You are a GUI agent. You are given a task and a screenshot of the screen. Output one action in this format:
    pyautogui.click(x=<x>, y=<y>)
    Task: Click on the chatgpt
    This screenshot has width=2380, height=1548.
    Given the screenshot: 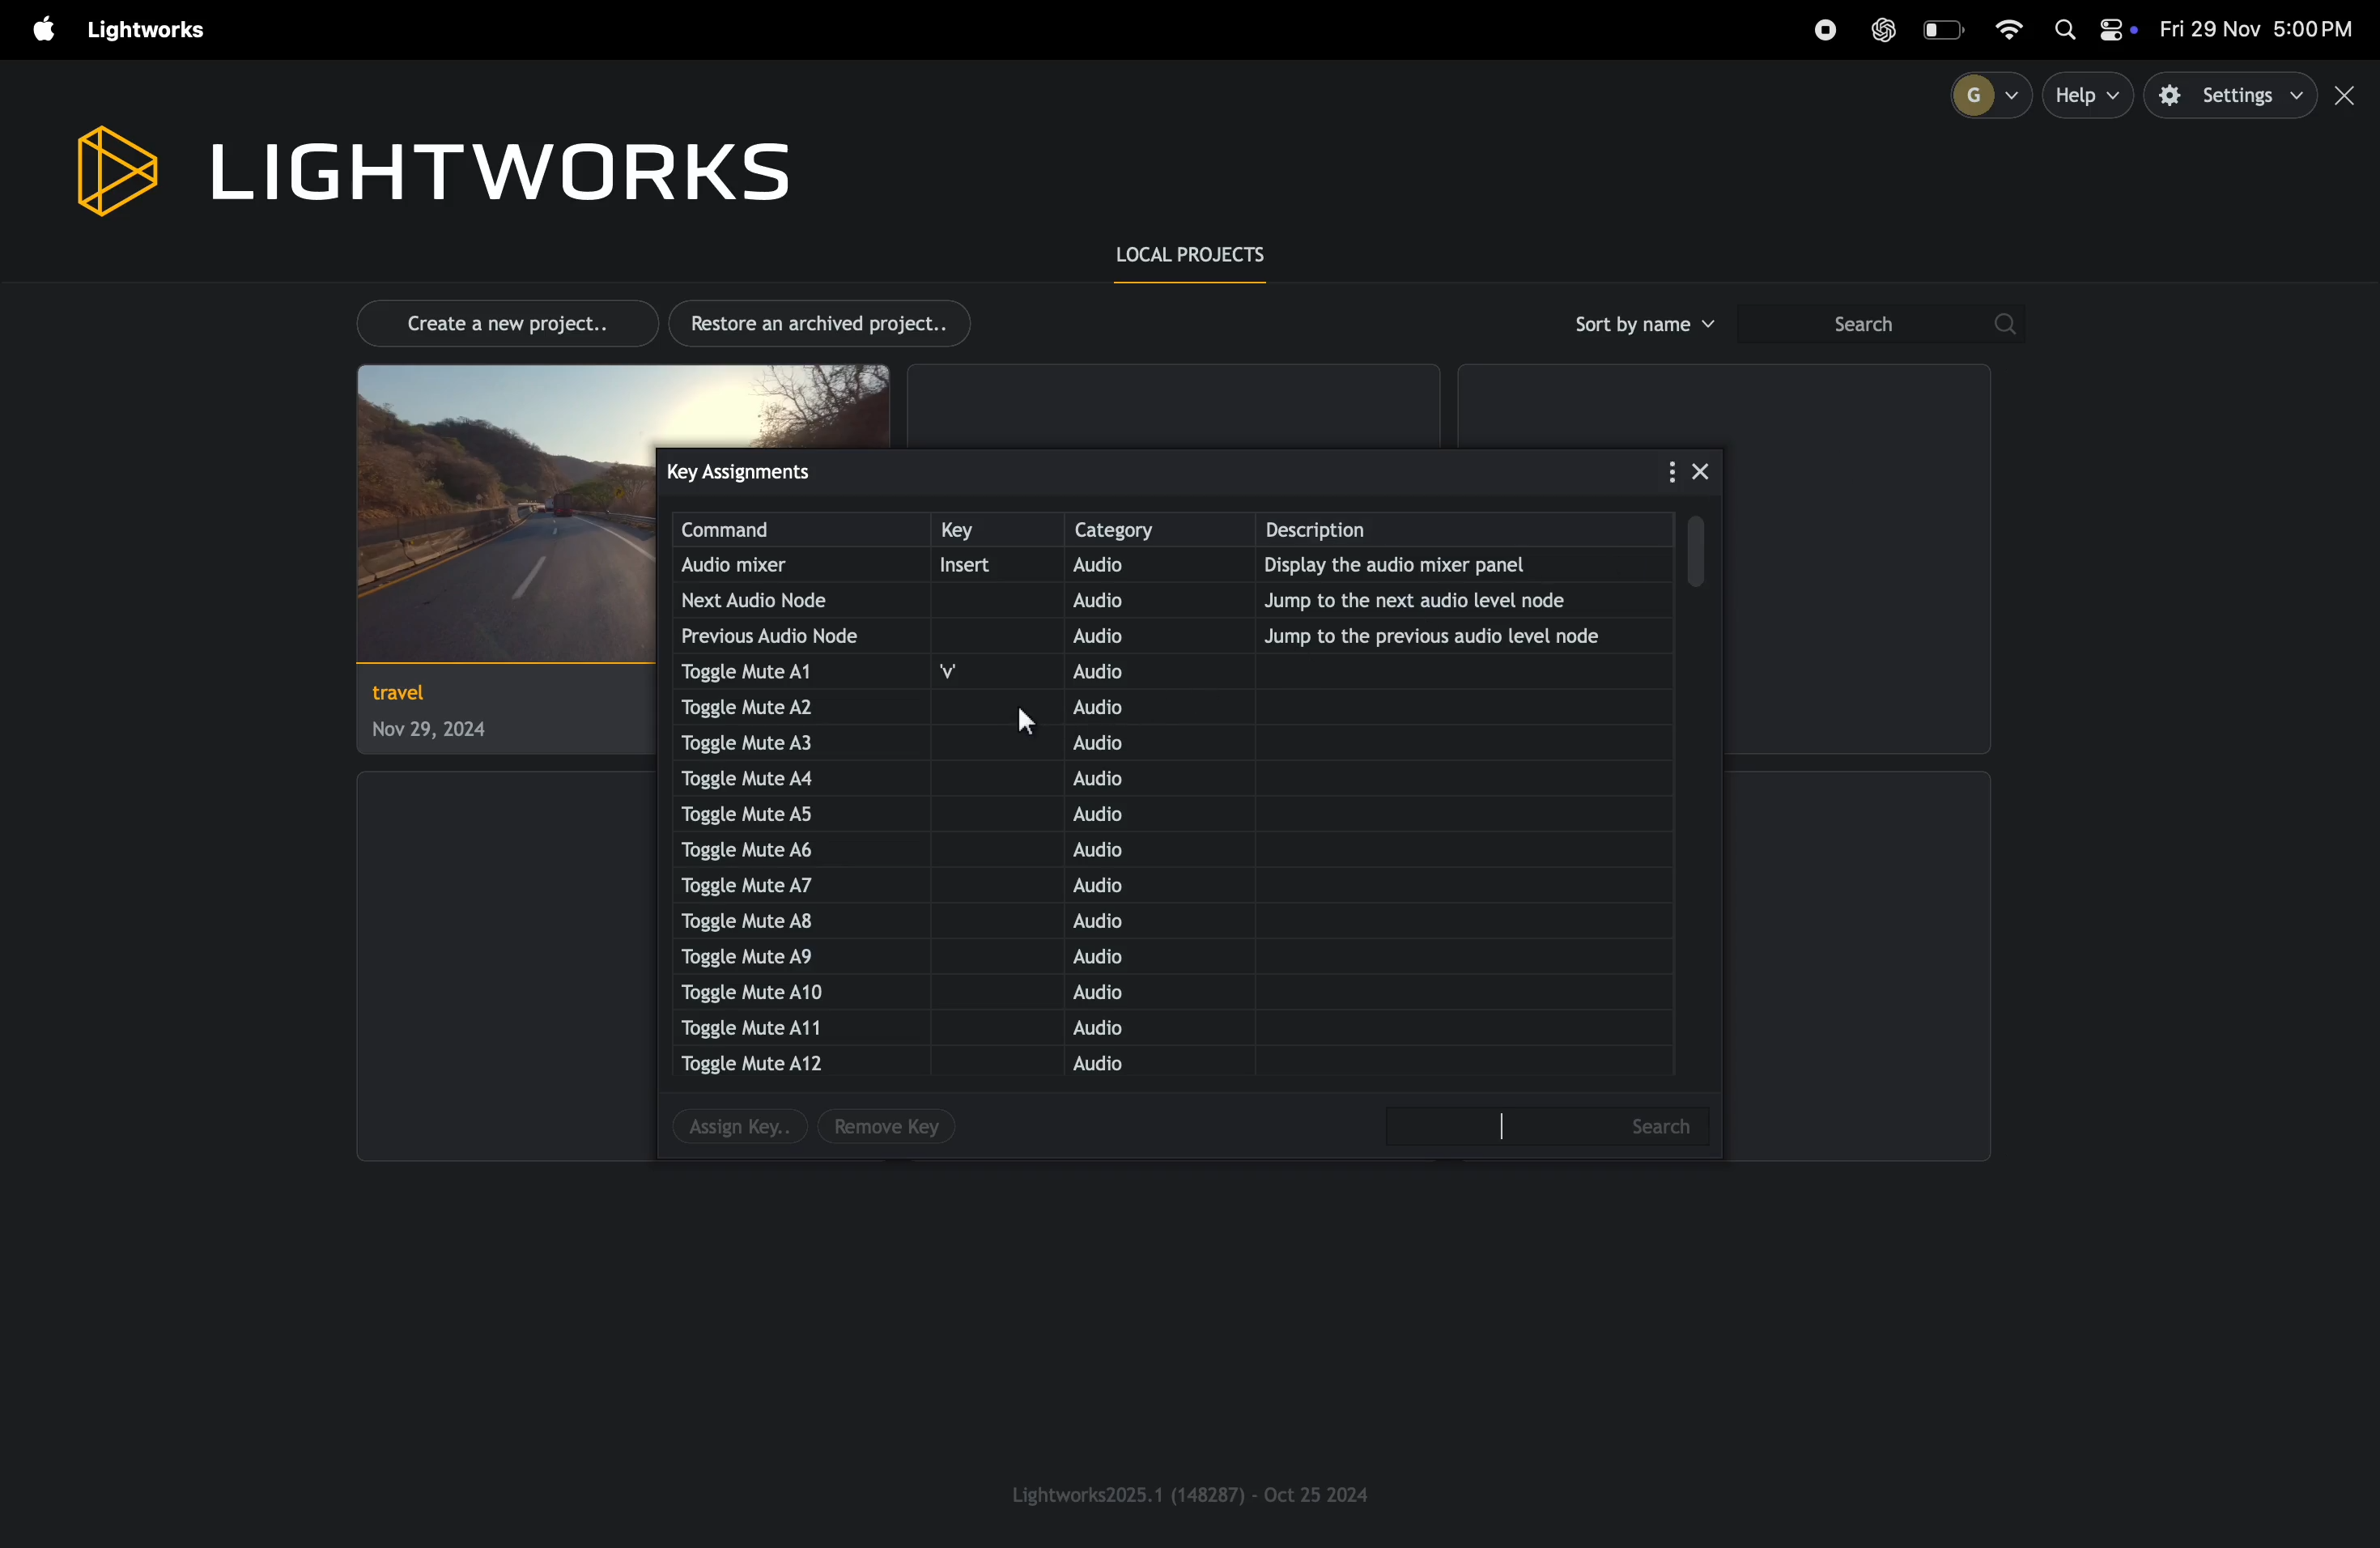 What is the action you would take?
    pyautogui.click(x=1884, y=29)
    